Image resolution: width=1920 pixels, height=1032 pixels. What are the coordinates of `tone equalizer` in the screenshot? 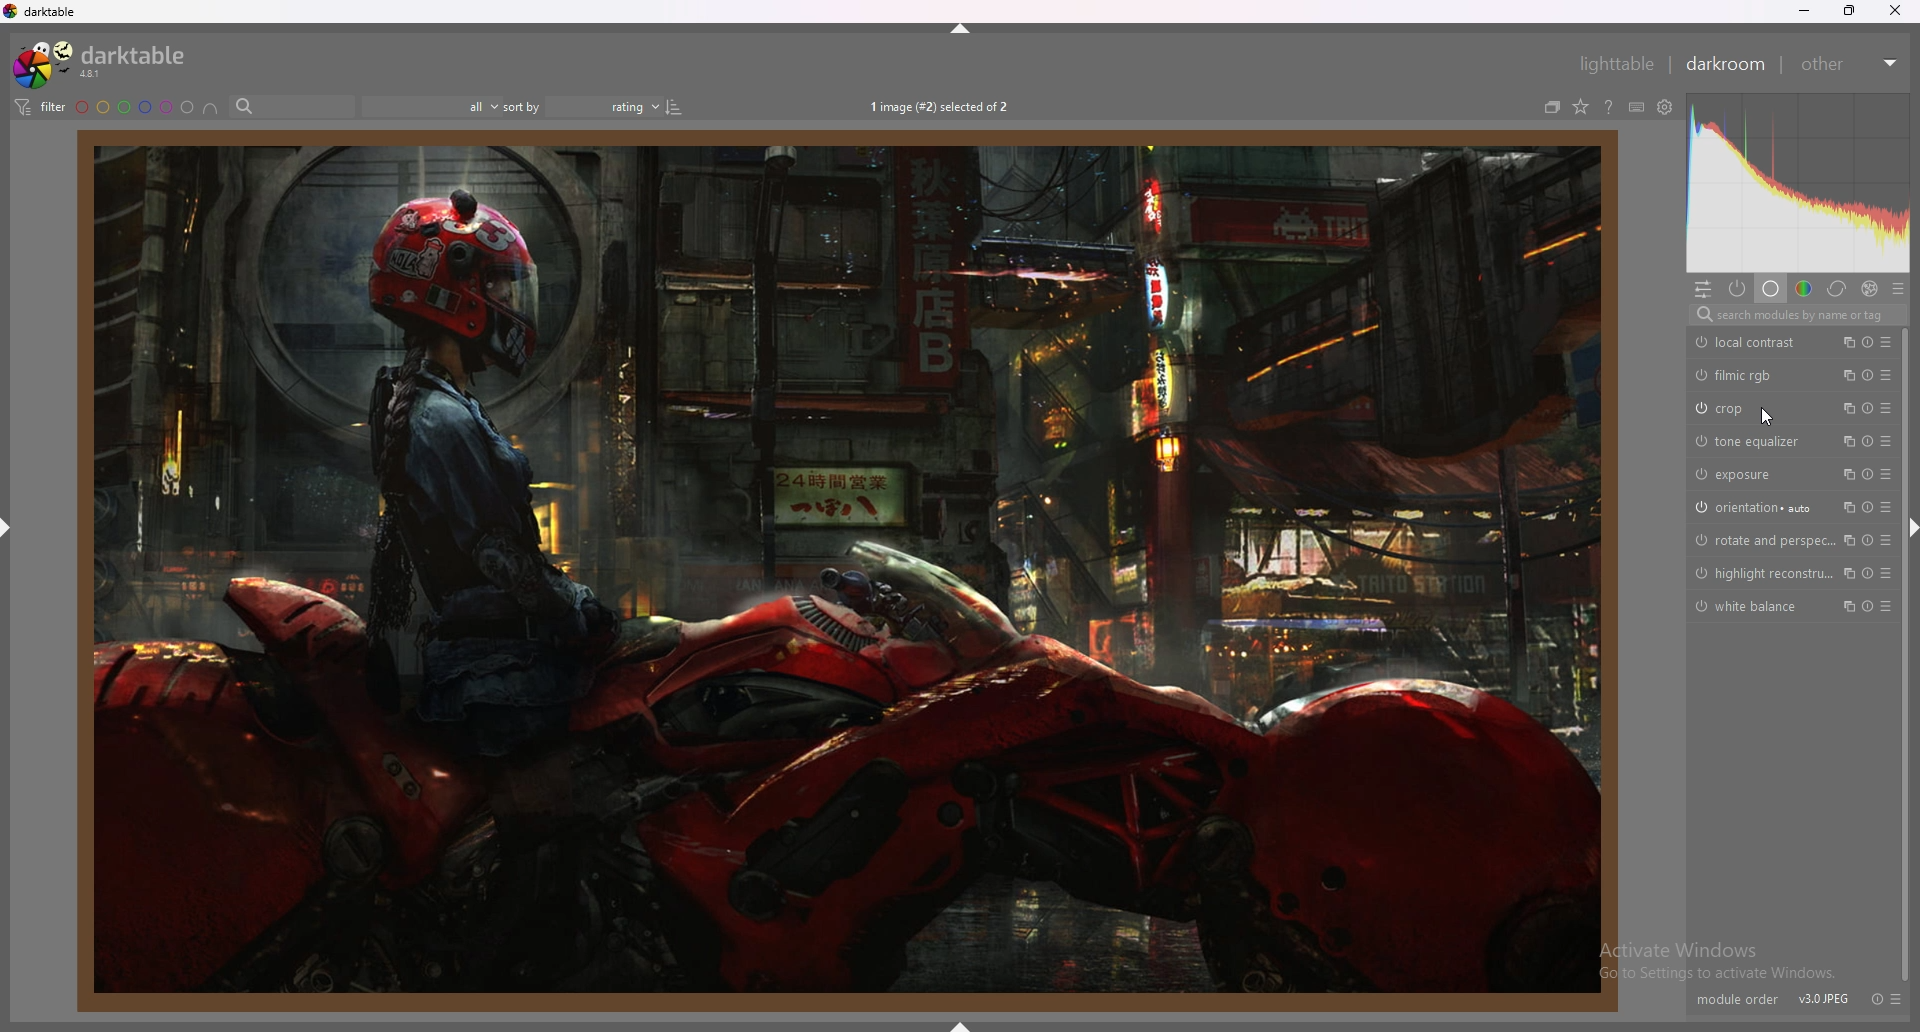 It's located at (1754, 442).